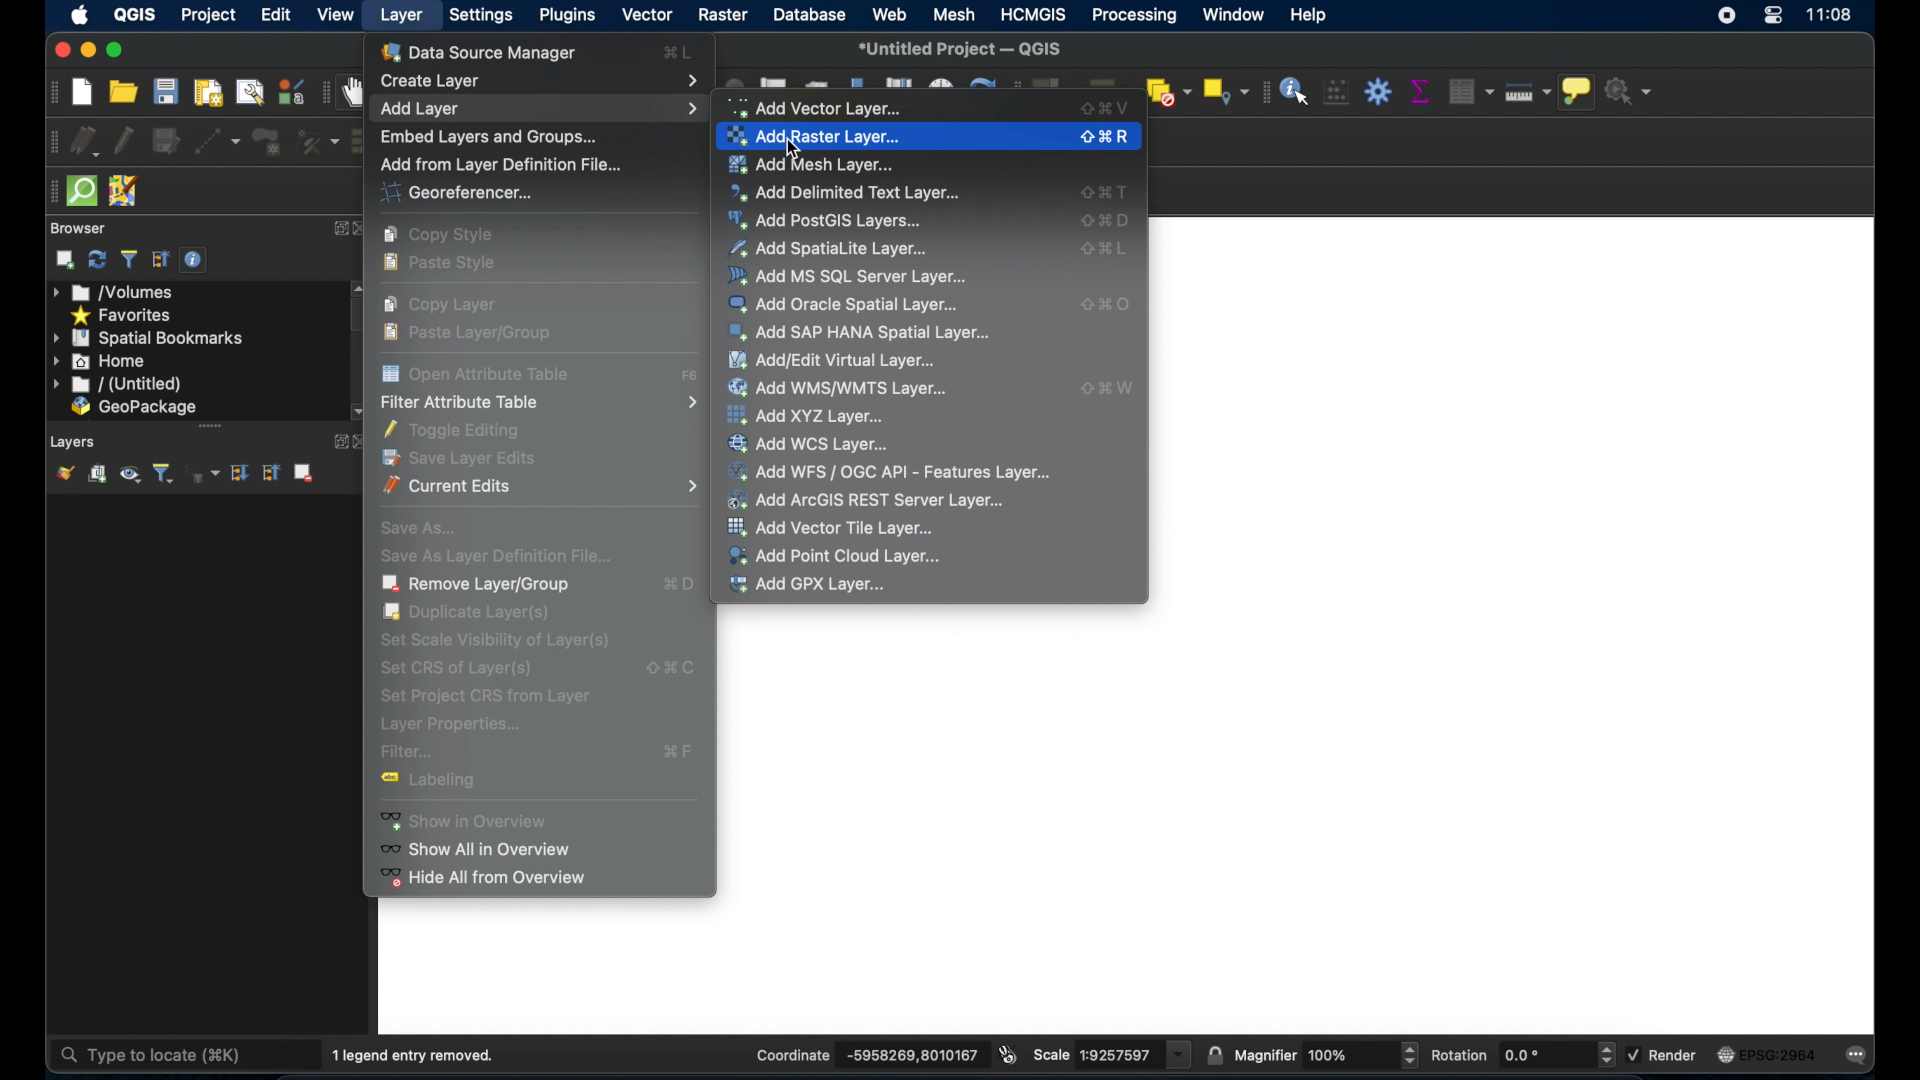 This screenshot has height=1080, width=1920. I want to click on hide all from overview, so click(484, 882).